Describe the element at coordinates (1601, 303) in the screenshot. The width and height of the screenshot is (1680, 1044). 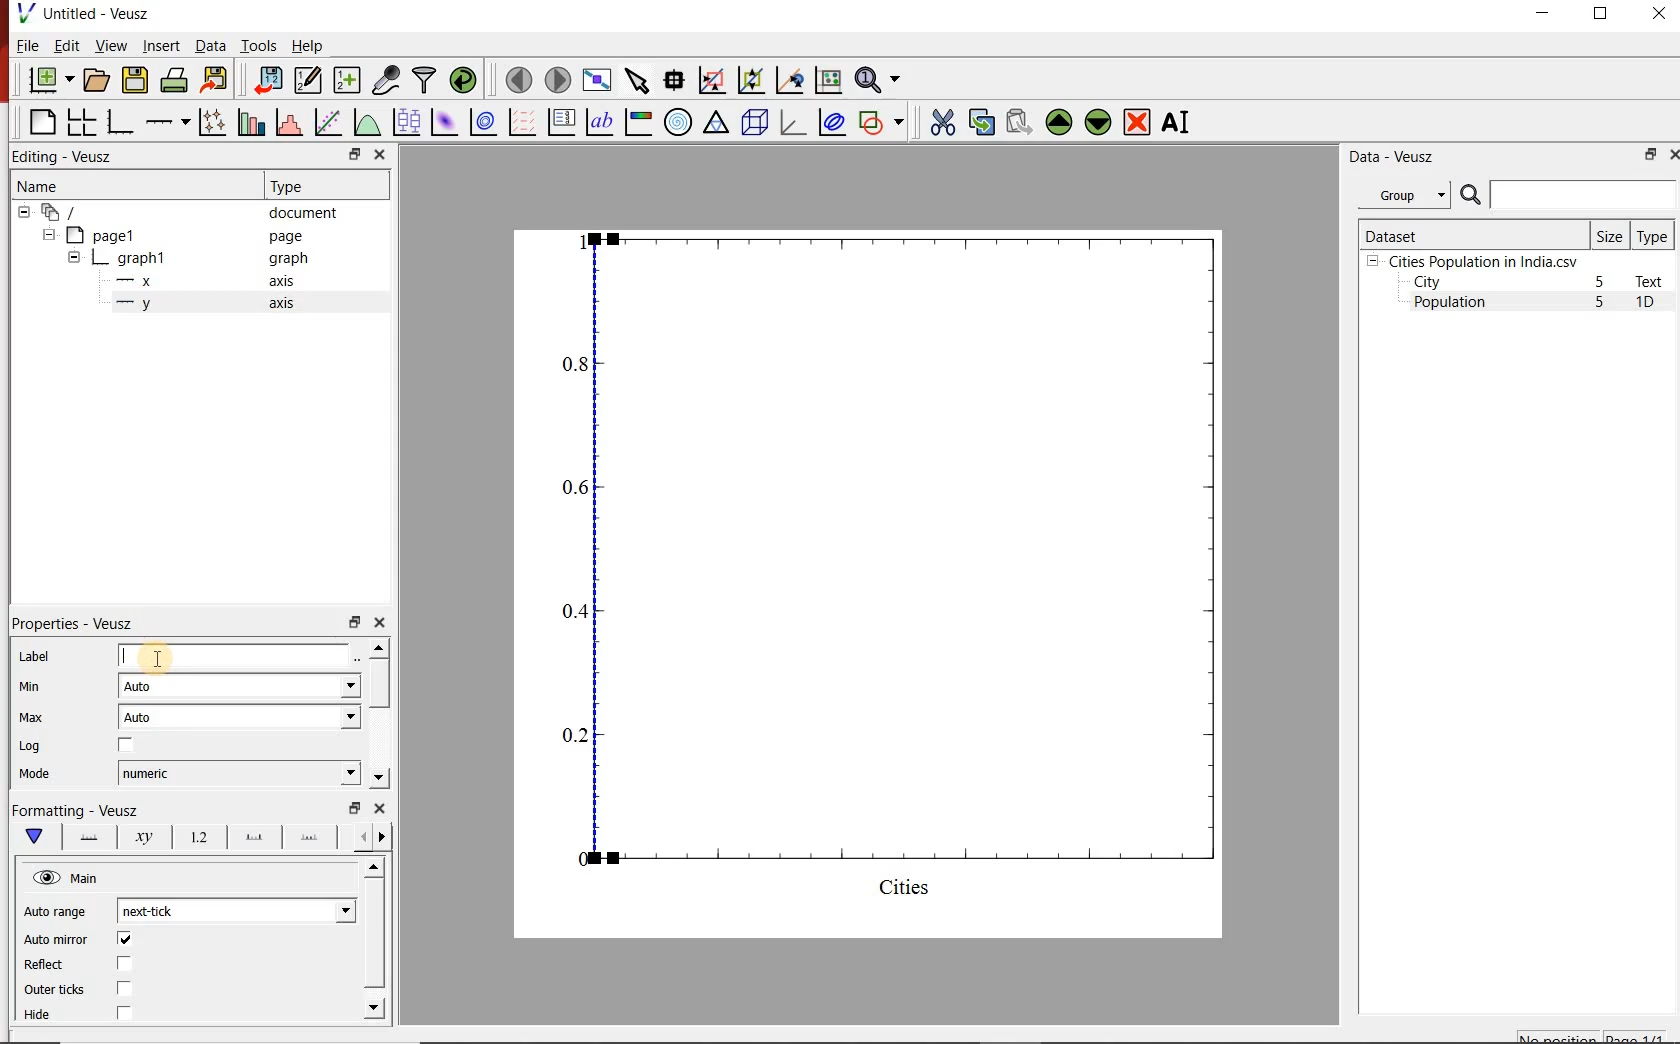
I see `5` at that location.